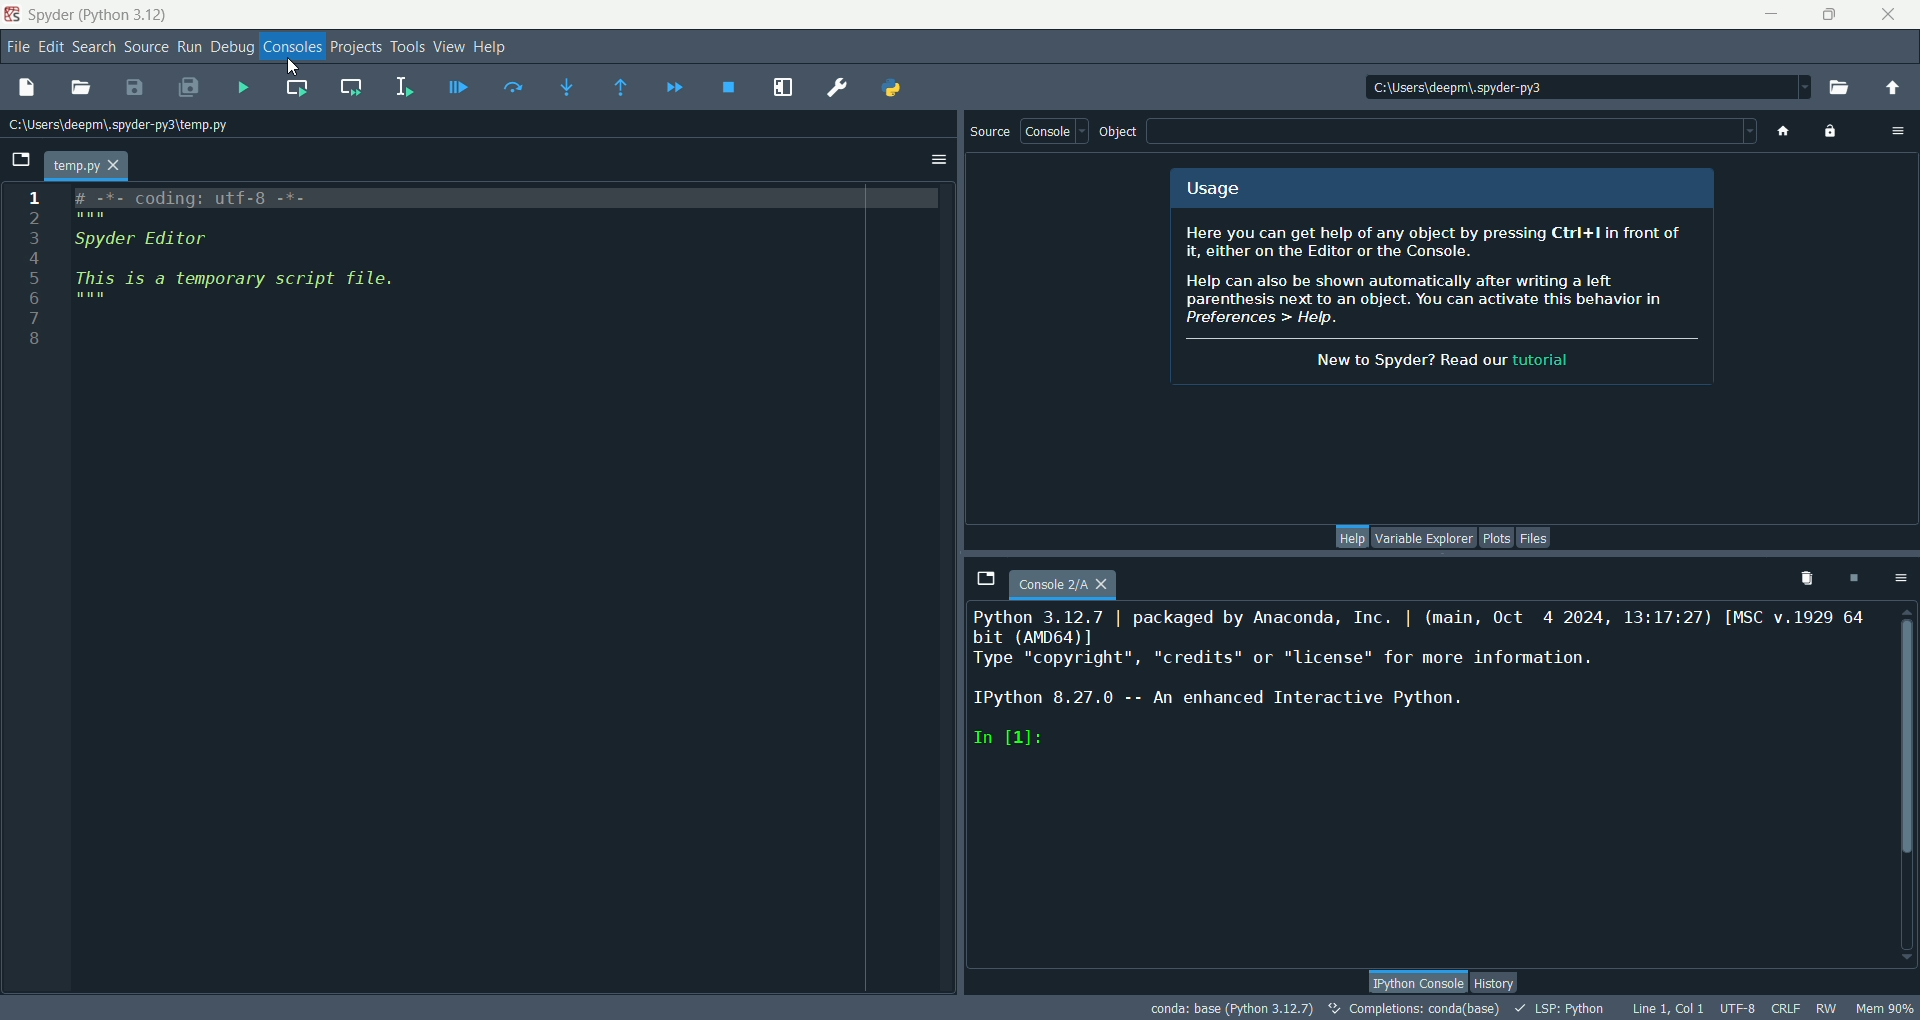 Image resolution: width=1920 pixels, height=1020 pixels. I want to click on continue execution until next breakpoint, so click(674, 88).